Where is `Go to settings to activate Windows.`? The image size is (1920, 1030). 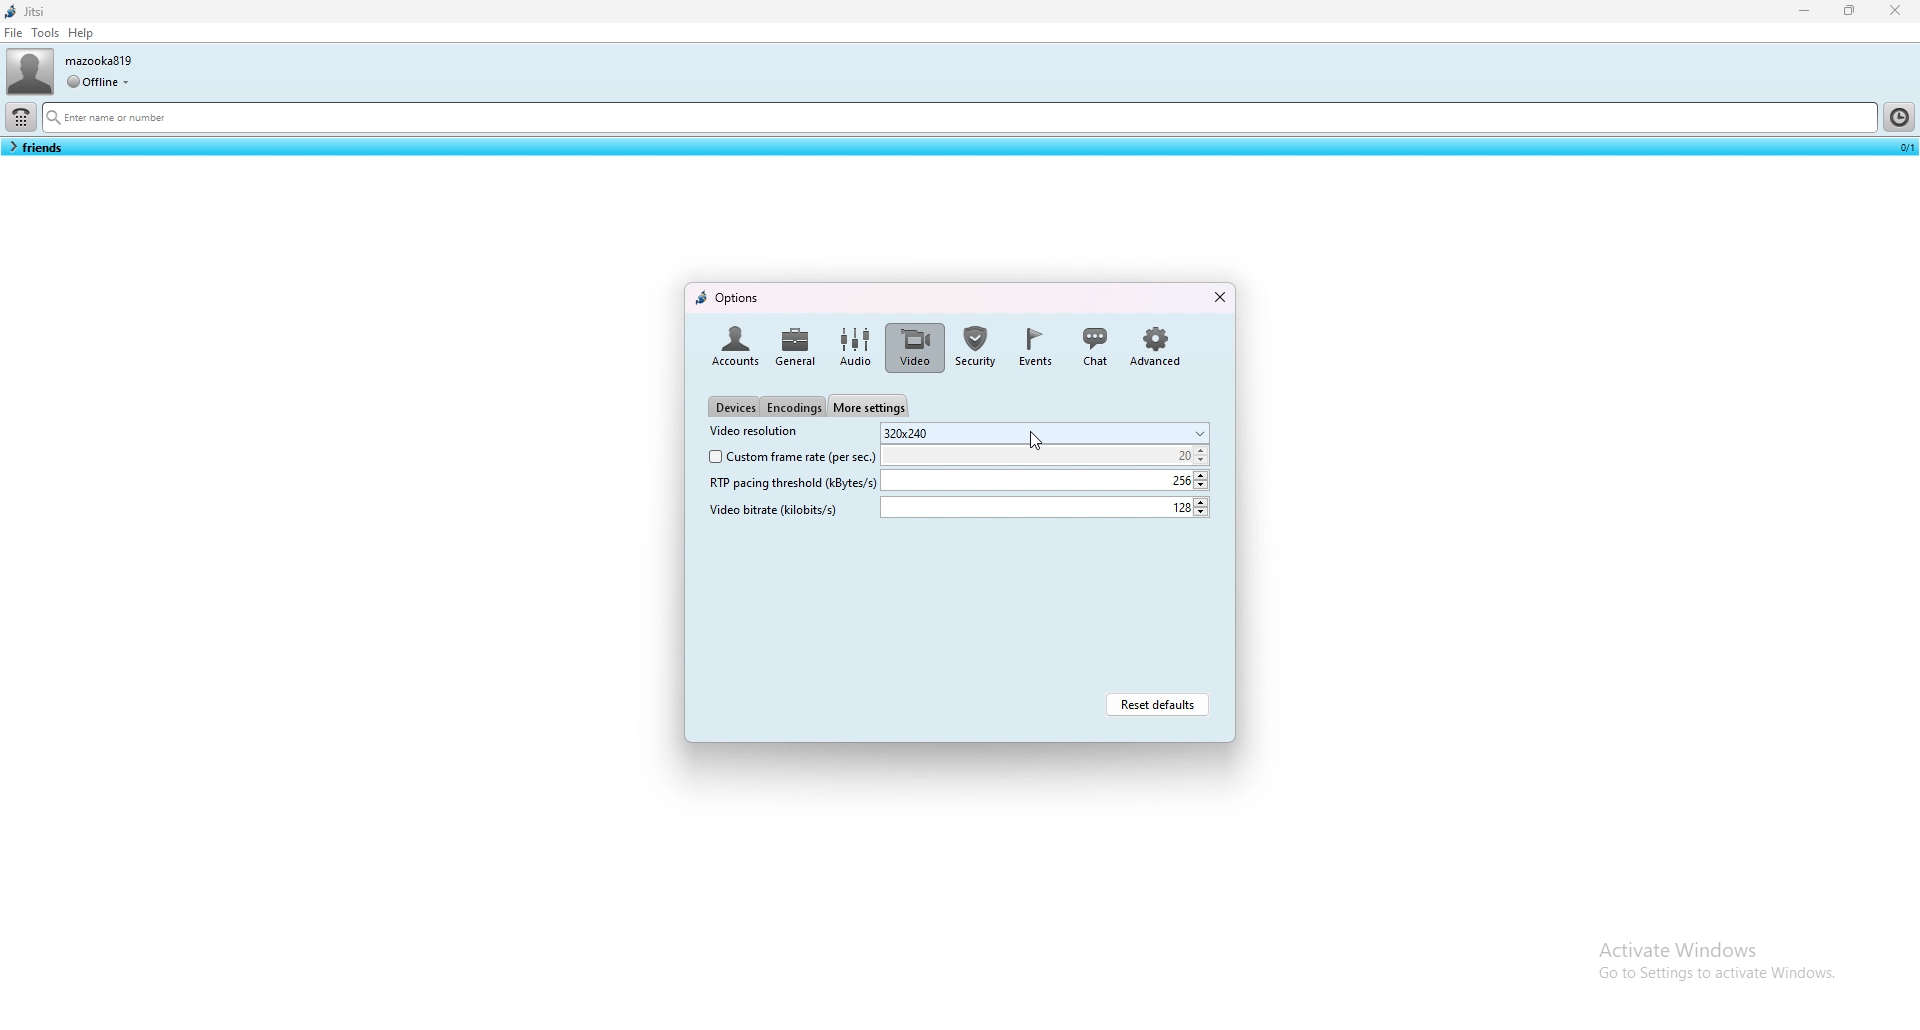
Go to settings to activate Windows. is located at coordinates (1714, 978).